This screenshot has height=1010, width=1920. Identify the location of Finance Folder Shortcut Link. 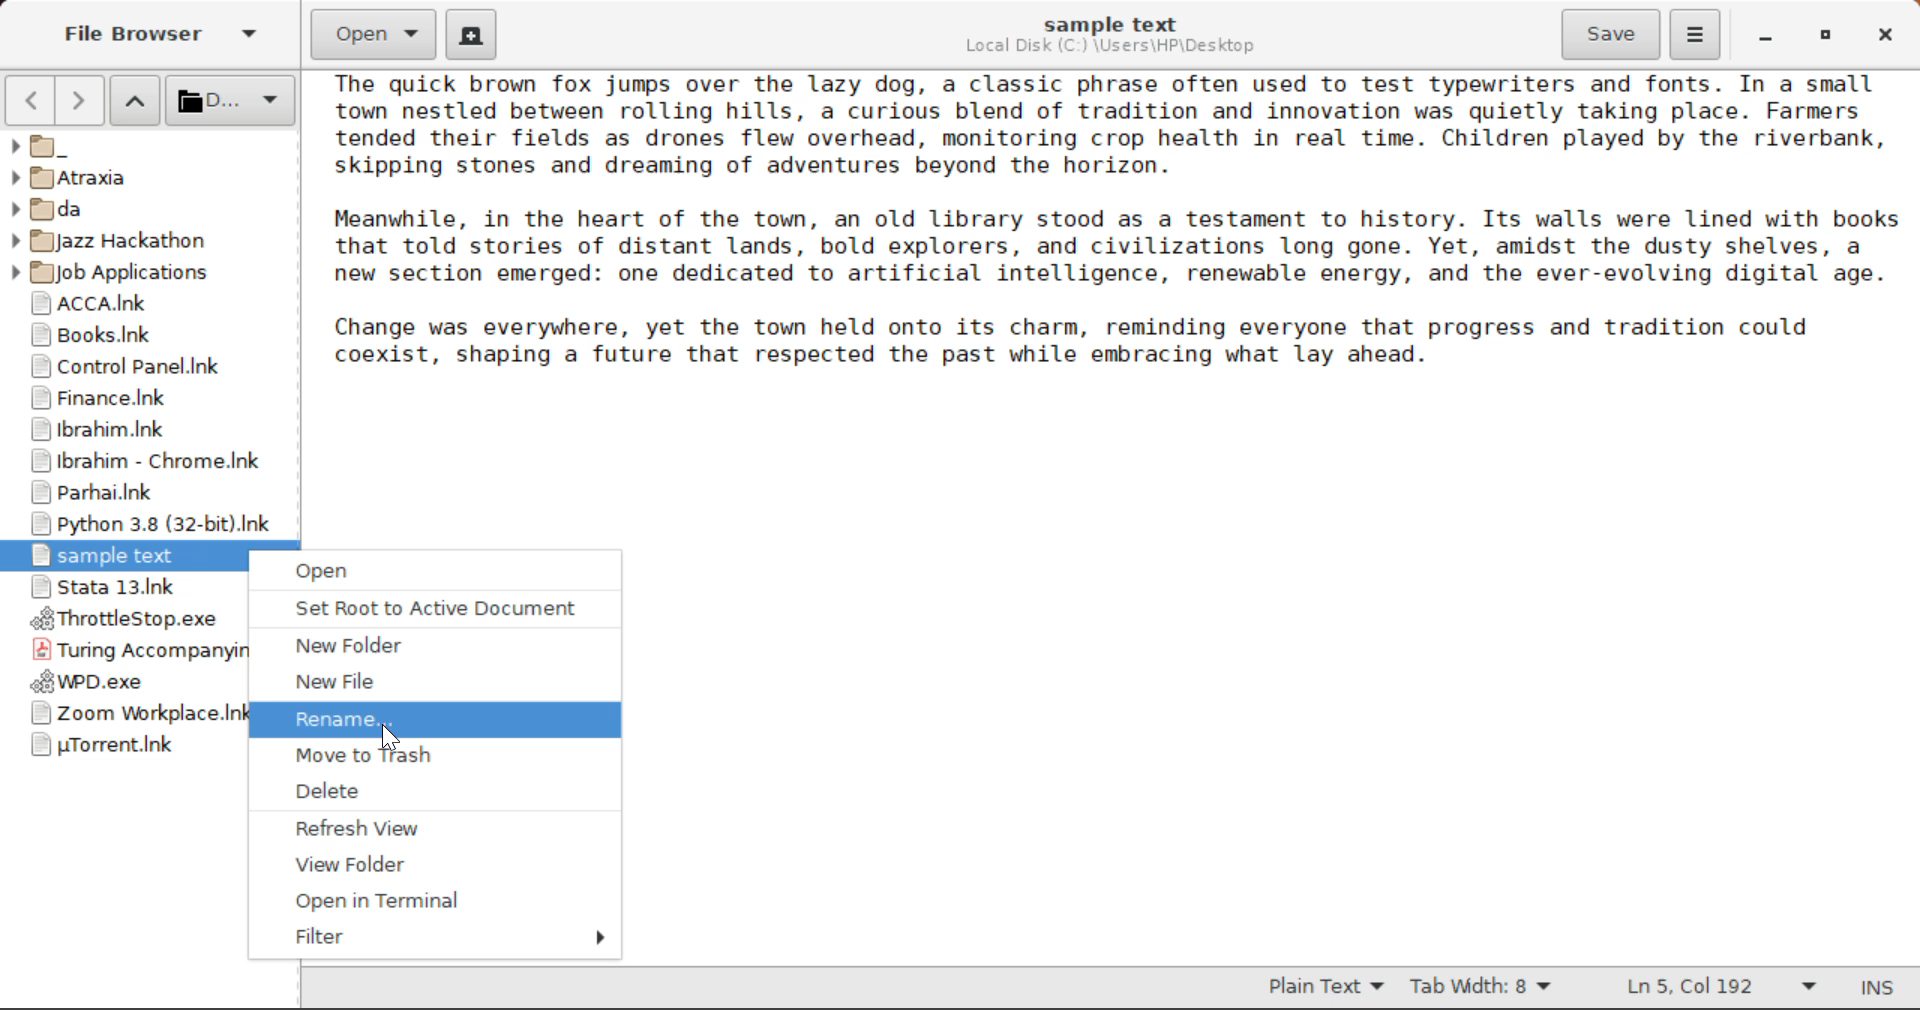
(145, 399).